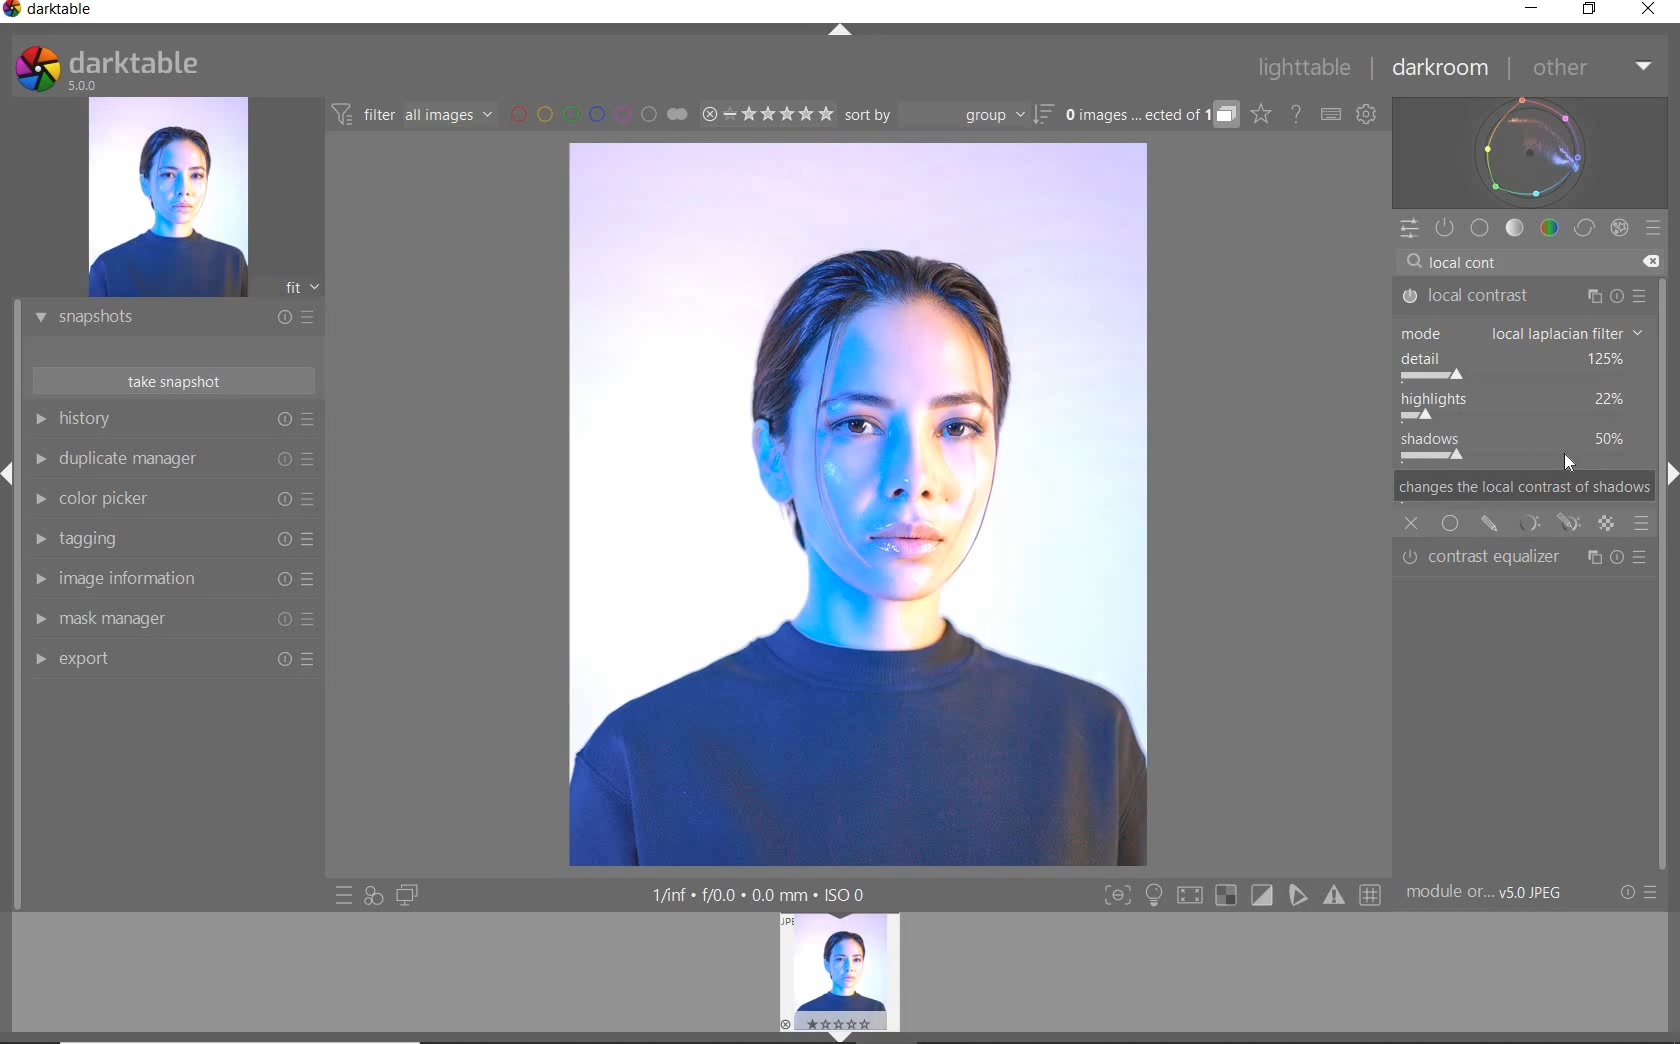  I want to click on TONE, so click(1516, 228).